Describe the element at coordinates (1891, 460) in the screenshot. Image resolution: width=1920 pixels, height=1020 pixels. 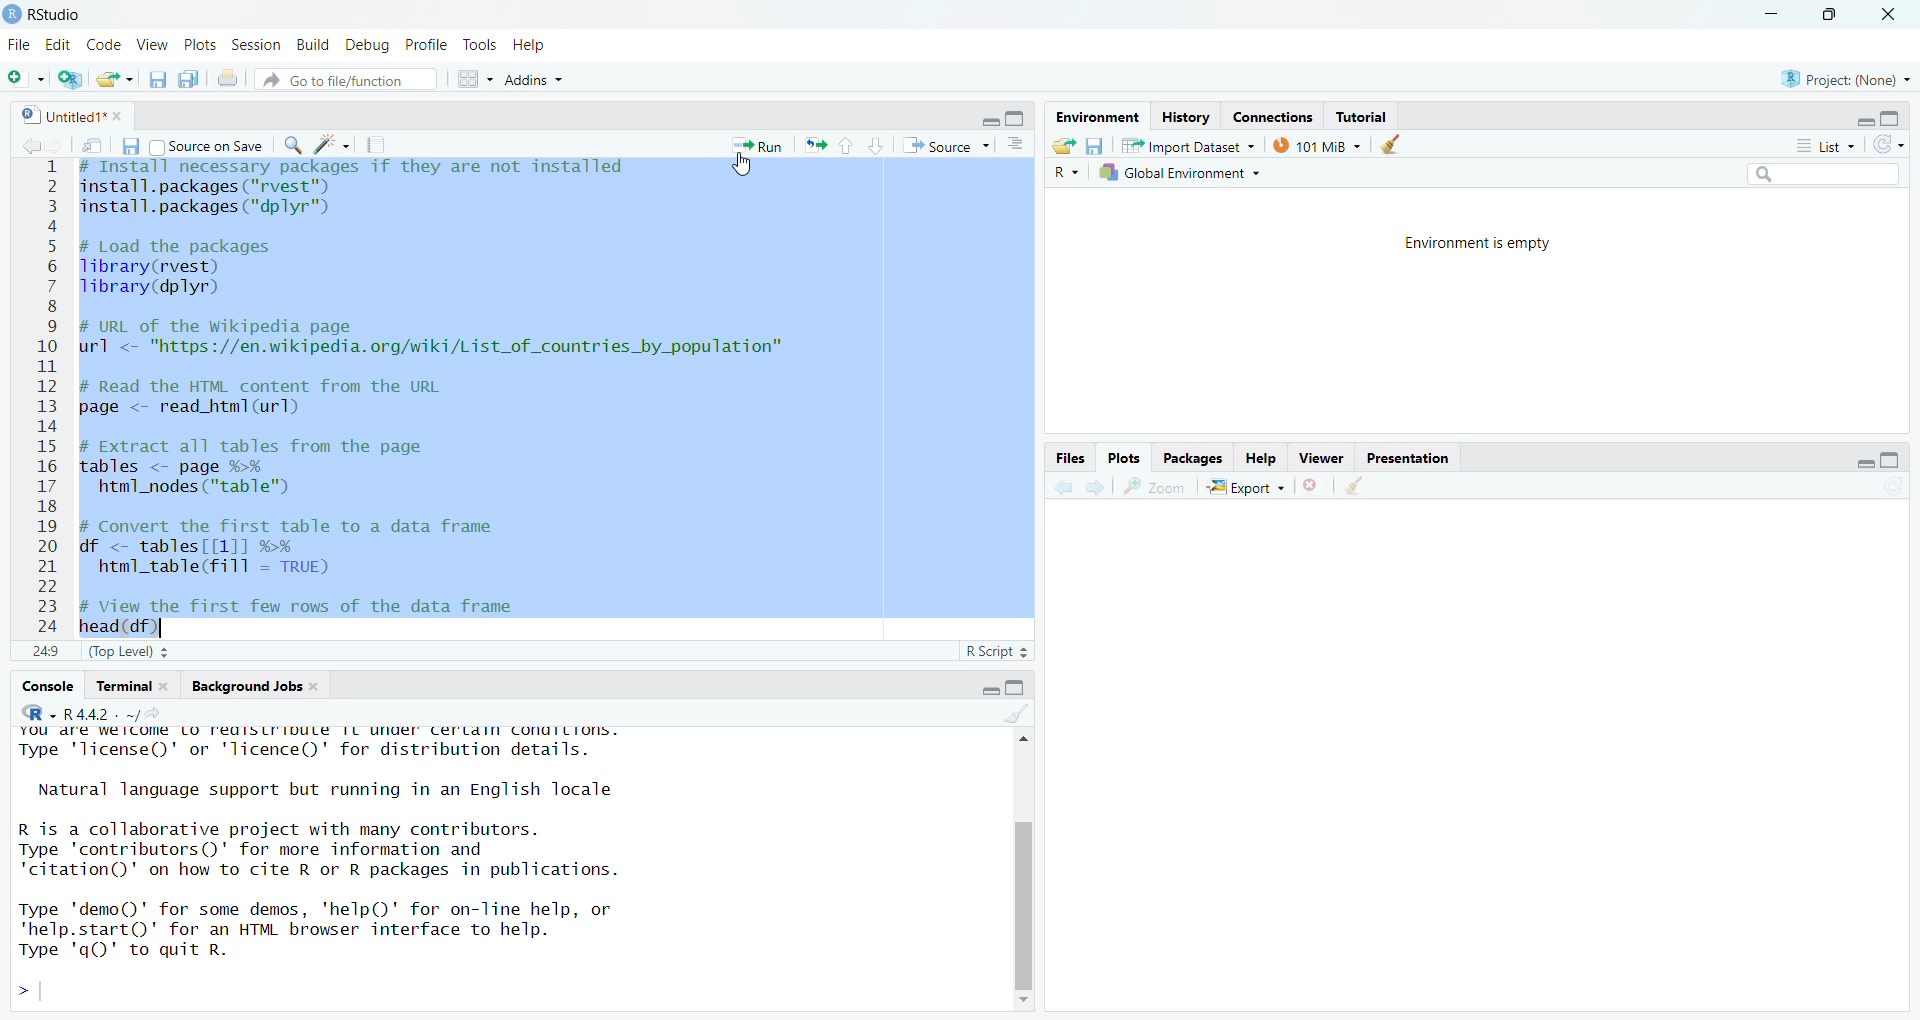
I see `maximize` at that location.